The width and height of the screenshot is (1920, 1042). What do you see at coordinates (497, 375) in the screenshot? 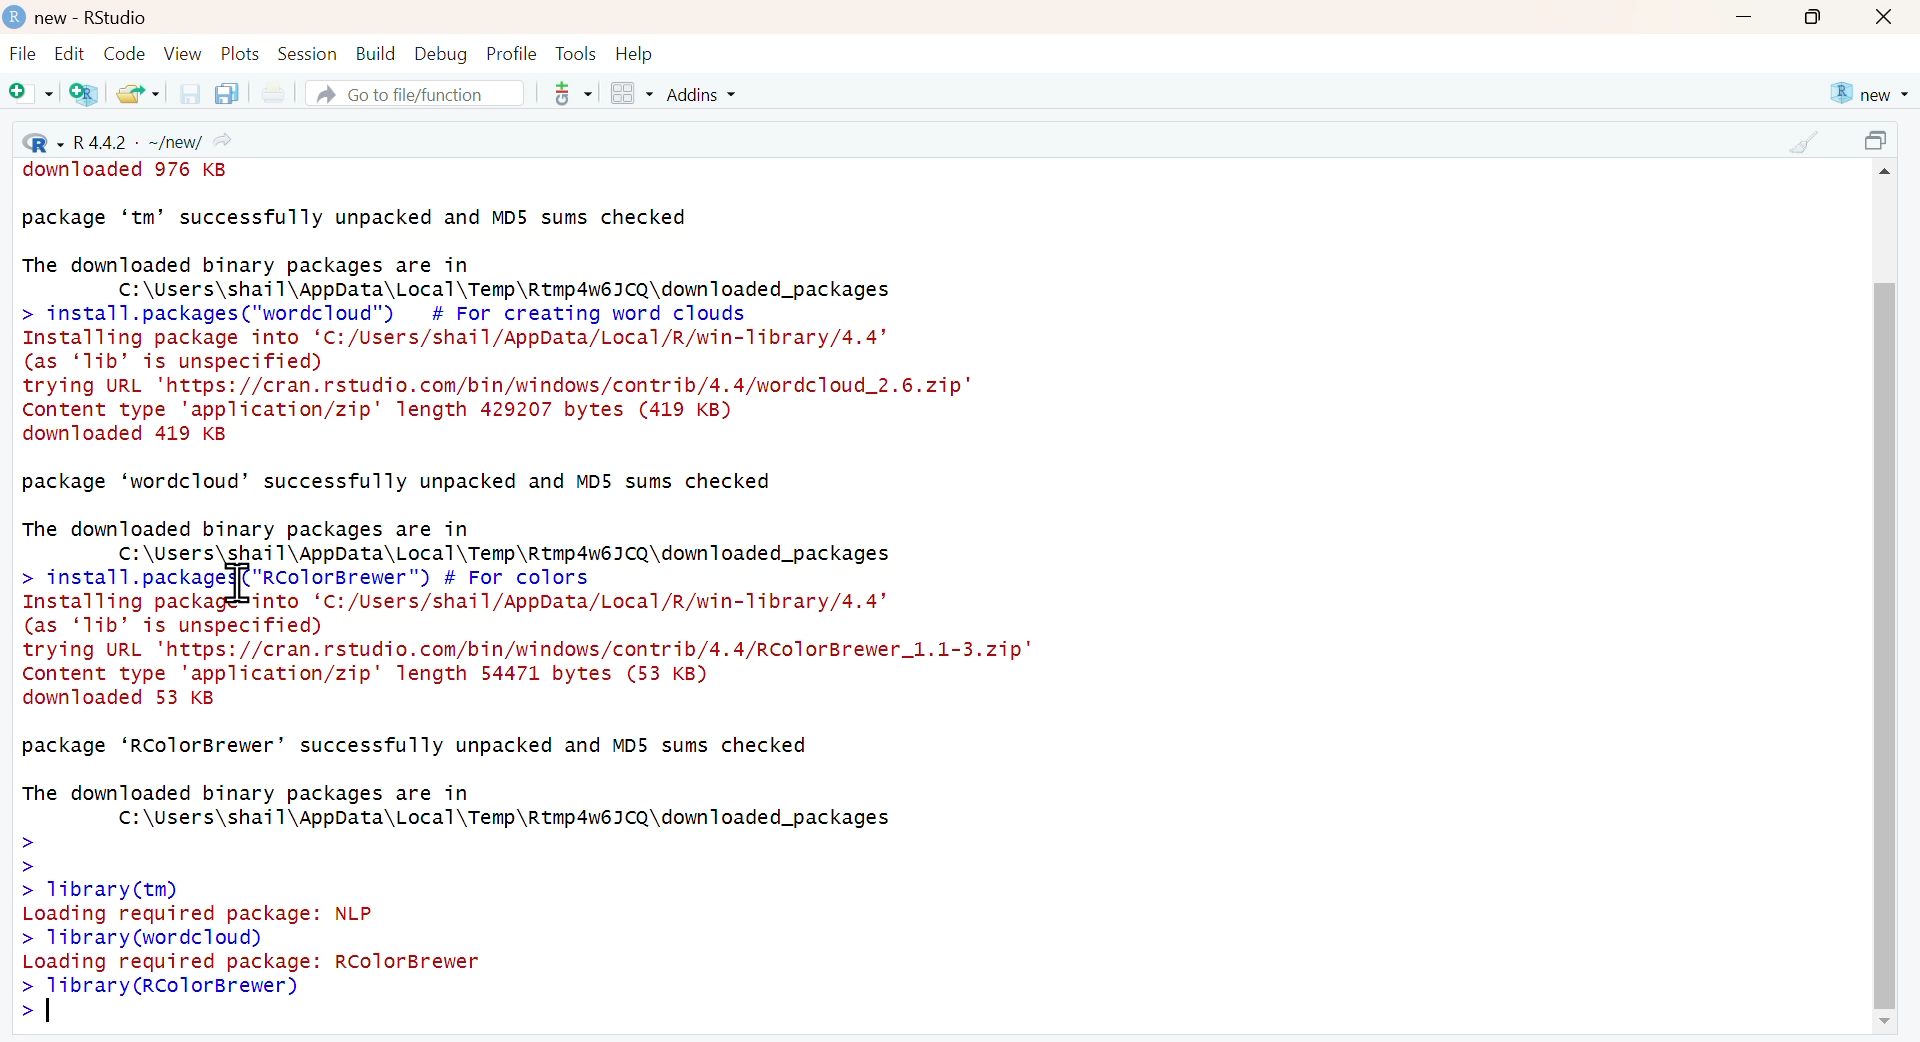
I see `> install.packages("wordcloud”) # For creating word clouds

Installing package into ‘C:/Users/shail/AppData/Local/R/win-Tibrary/4.4’

(as ‘1ib’ is unspecified)

trying URL 'https://cran.rstudio.com/bin/windows/contrib/4.4/wordcloud_2.6.zip"
Content type 'application/zip' length 429207 bytes (419 KB)

downloaded 419 KB` at bounding box center [497, 375].